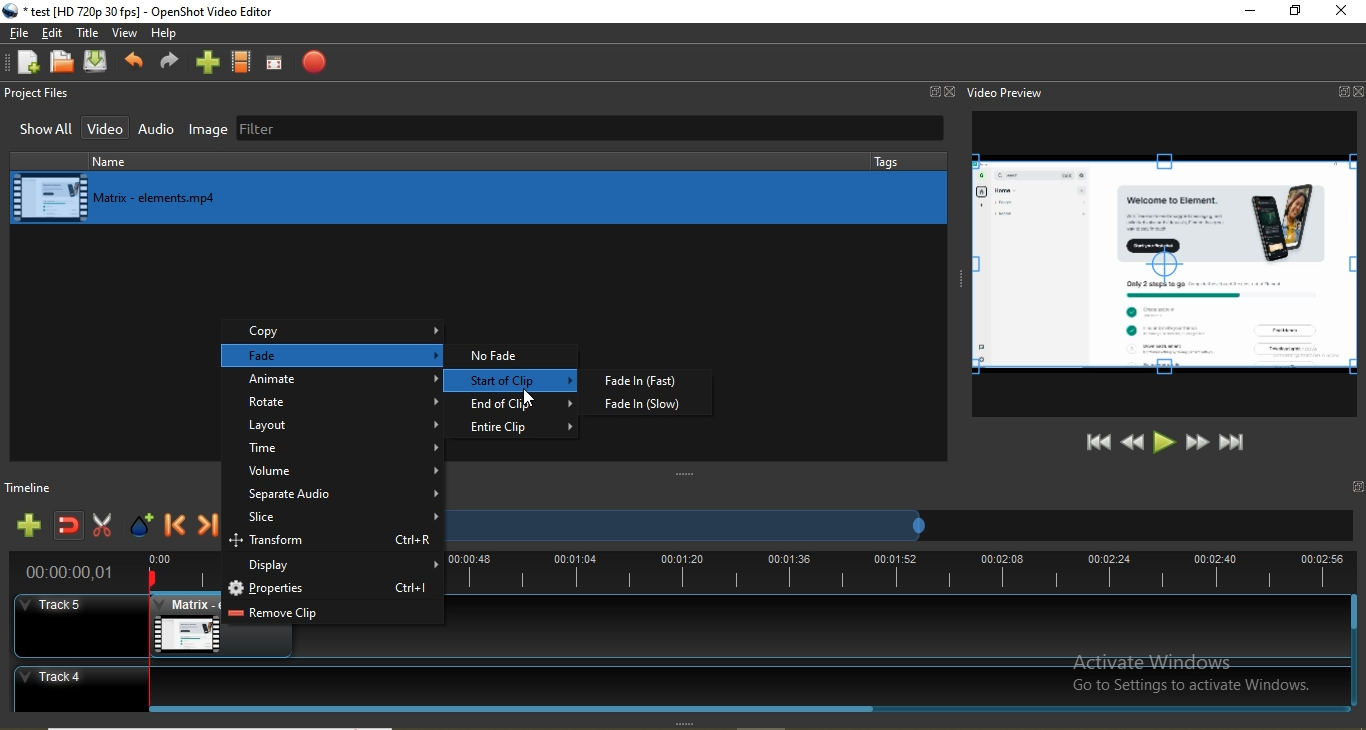  Describe the element at coordinates (1007, 92) in the screenshot. I see `Video preview` at that location.